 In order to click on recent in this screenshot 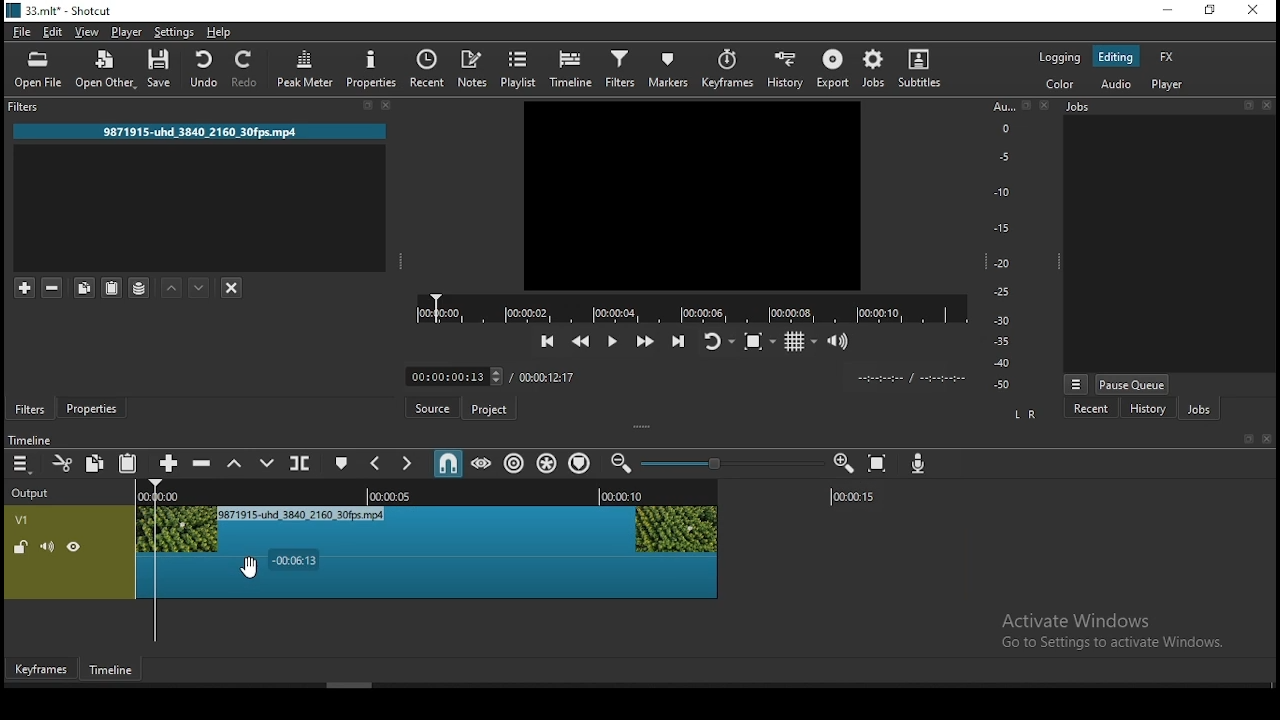, I will do `click(1101, 408)`.